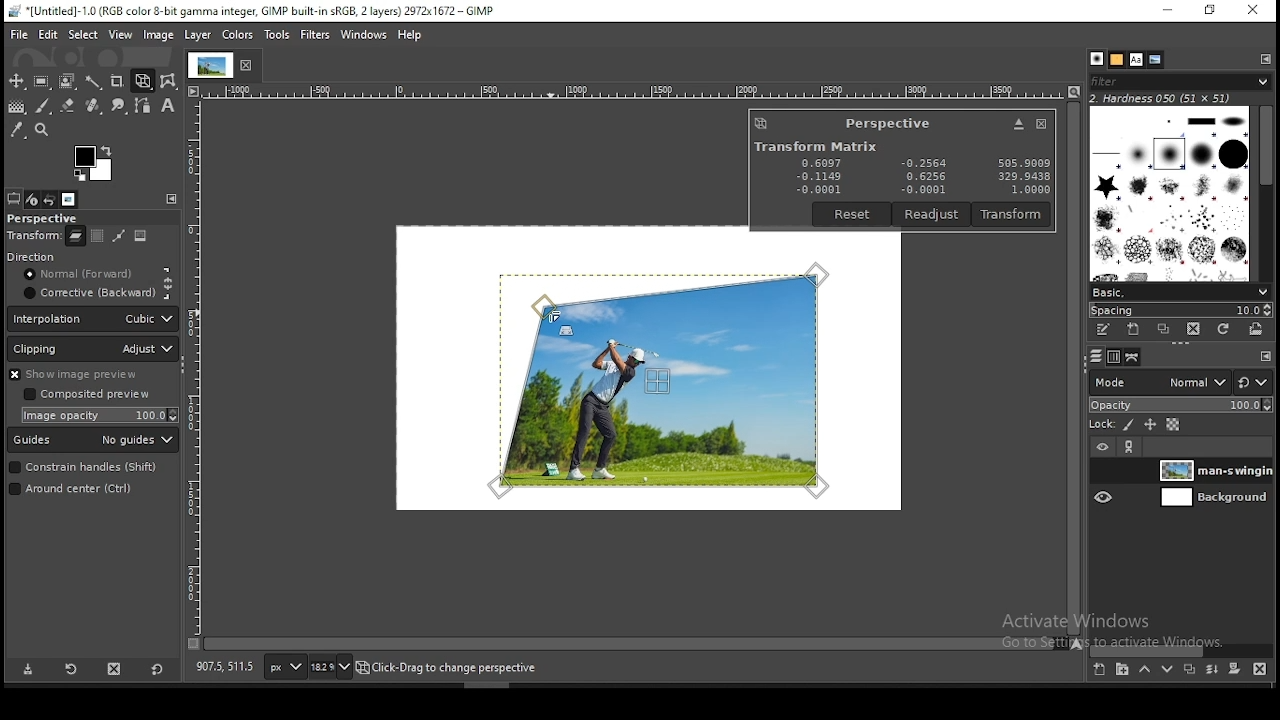 Image resolution: width=1280 pixels, height=720 pixels. What do you see at coordinates (551, 316) in the screenshot?
I see `mouse pointer` at bounding box center [551, 316].